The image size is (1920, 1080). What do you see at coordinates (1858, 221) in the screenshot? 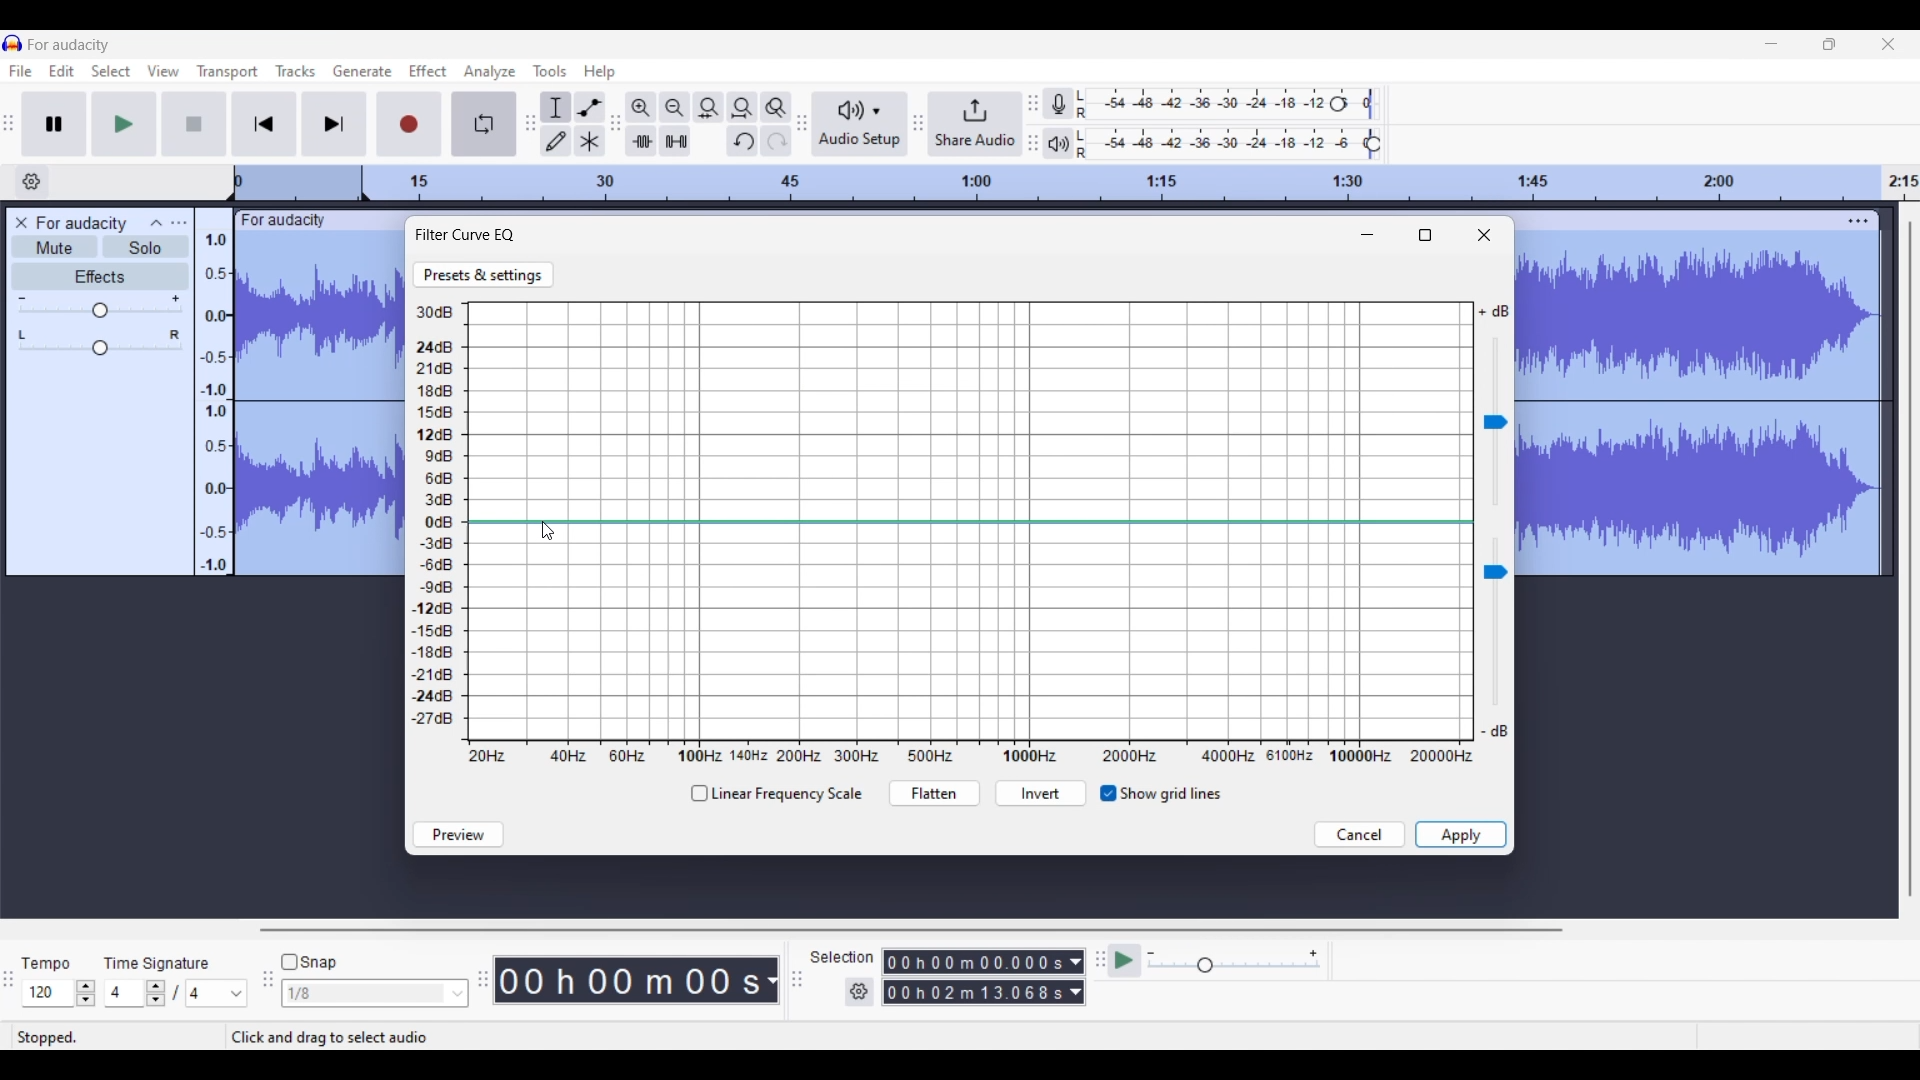
I see `Track settings` at bounding box center [1858, 221].